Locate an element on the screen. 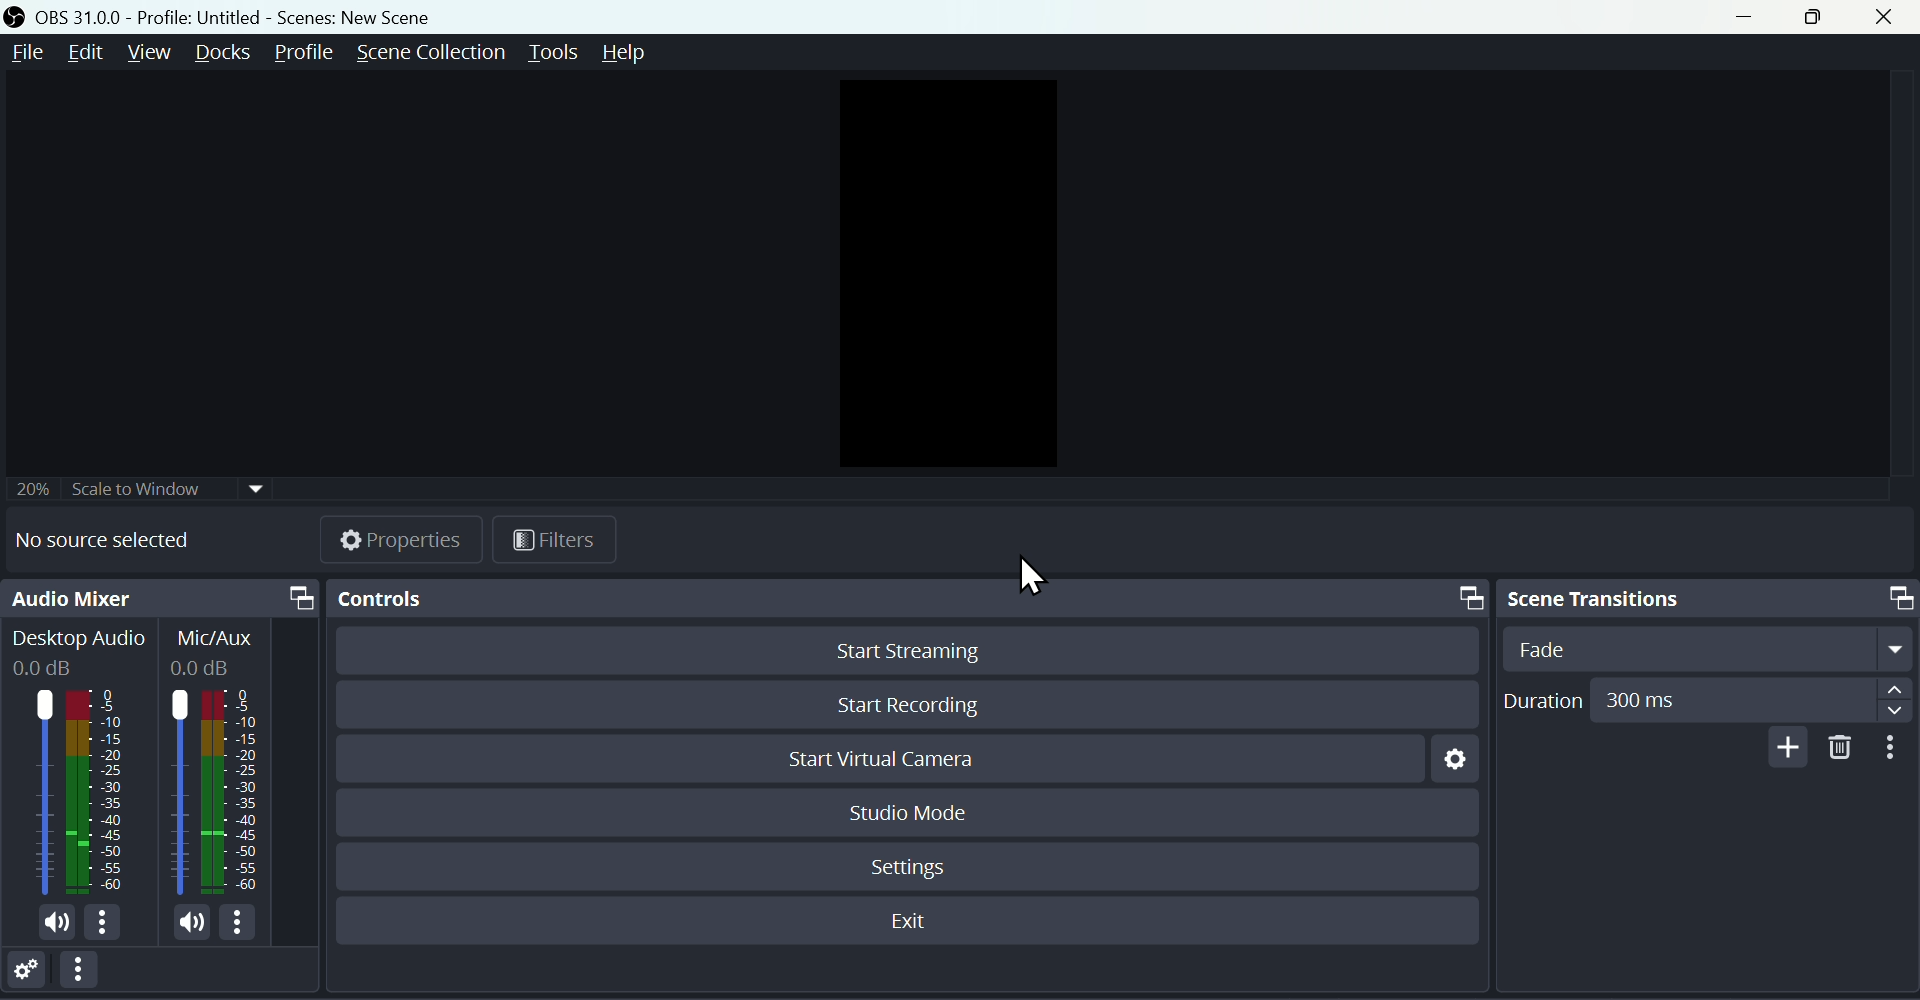 This screenshot has height=1000, width=1920. delete is located at coordinates (1841, 748).